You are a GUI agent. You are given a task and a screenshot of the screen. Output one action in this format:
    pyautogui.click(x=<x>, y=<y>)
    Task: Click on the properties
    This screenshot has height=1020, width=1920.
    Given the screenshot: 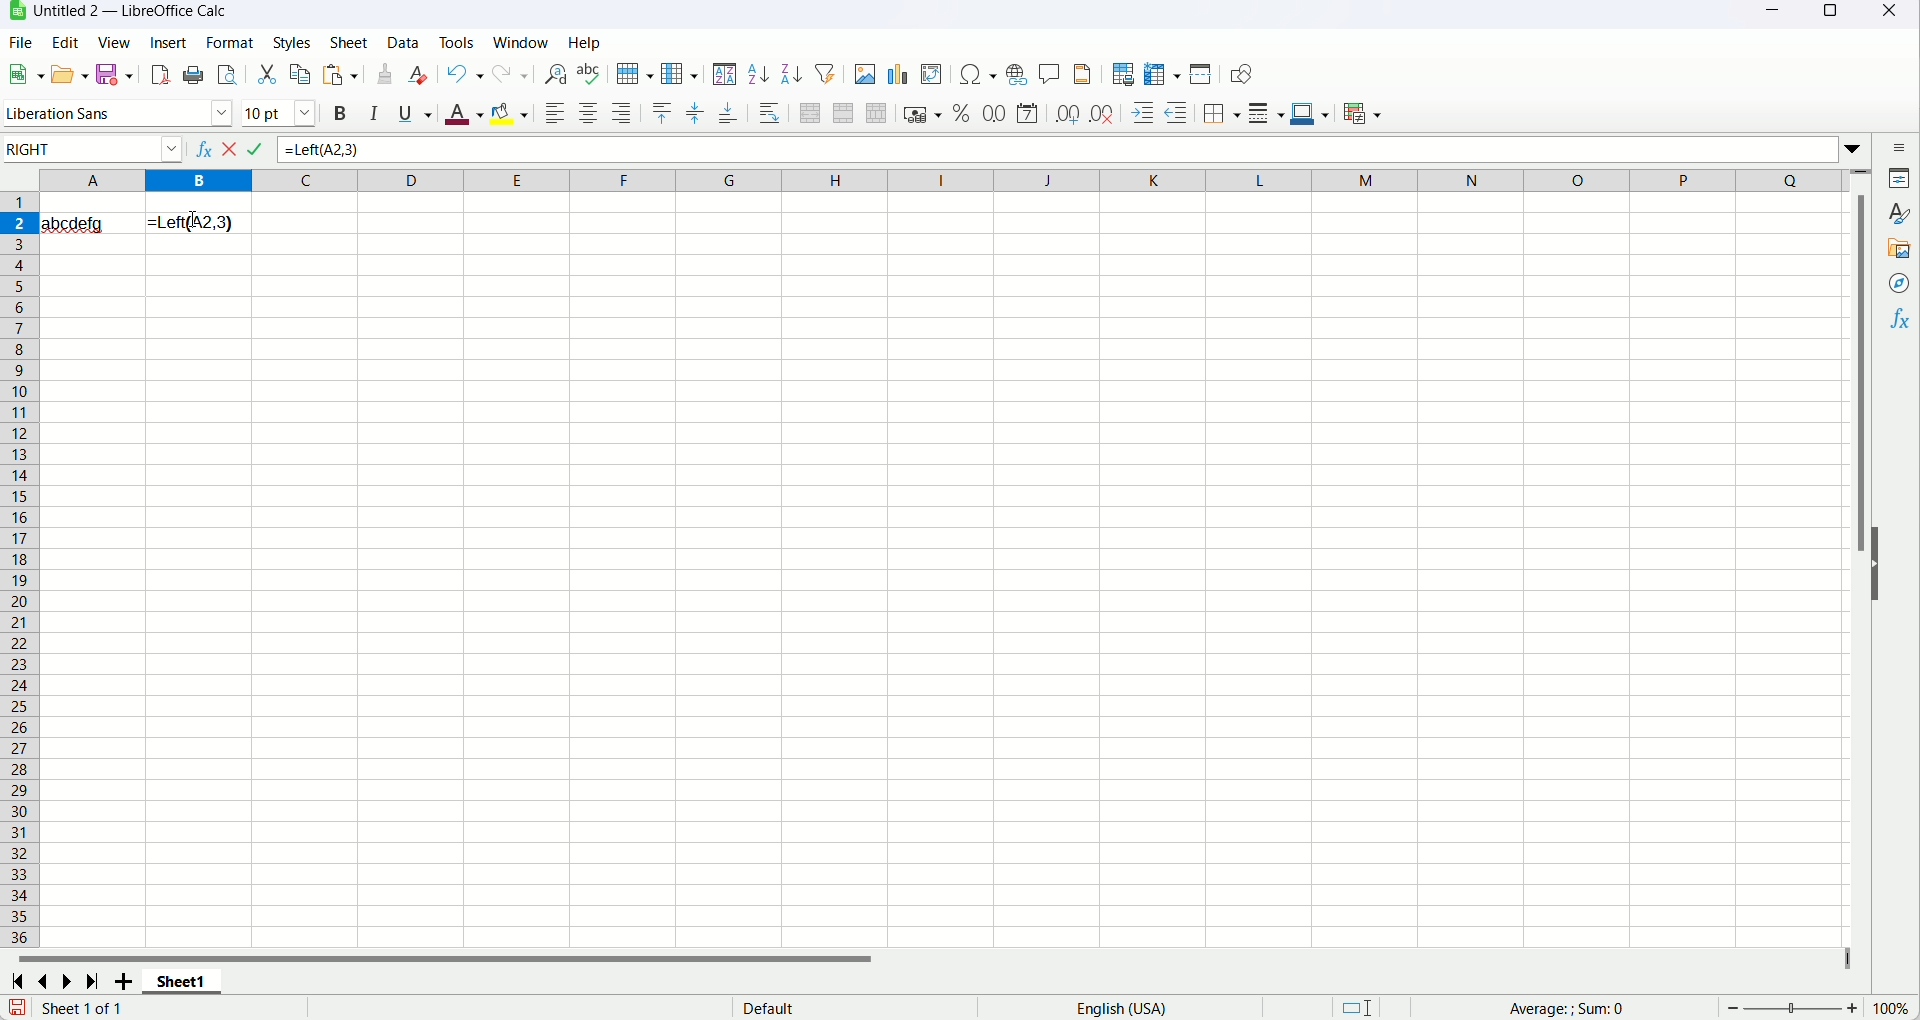 What is the action you would take?
    pyautogui.click(x=1895, y=178)
    